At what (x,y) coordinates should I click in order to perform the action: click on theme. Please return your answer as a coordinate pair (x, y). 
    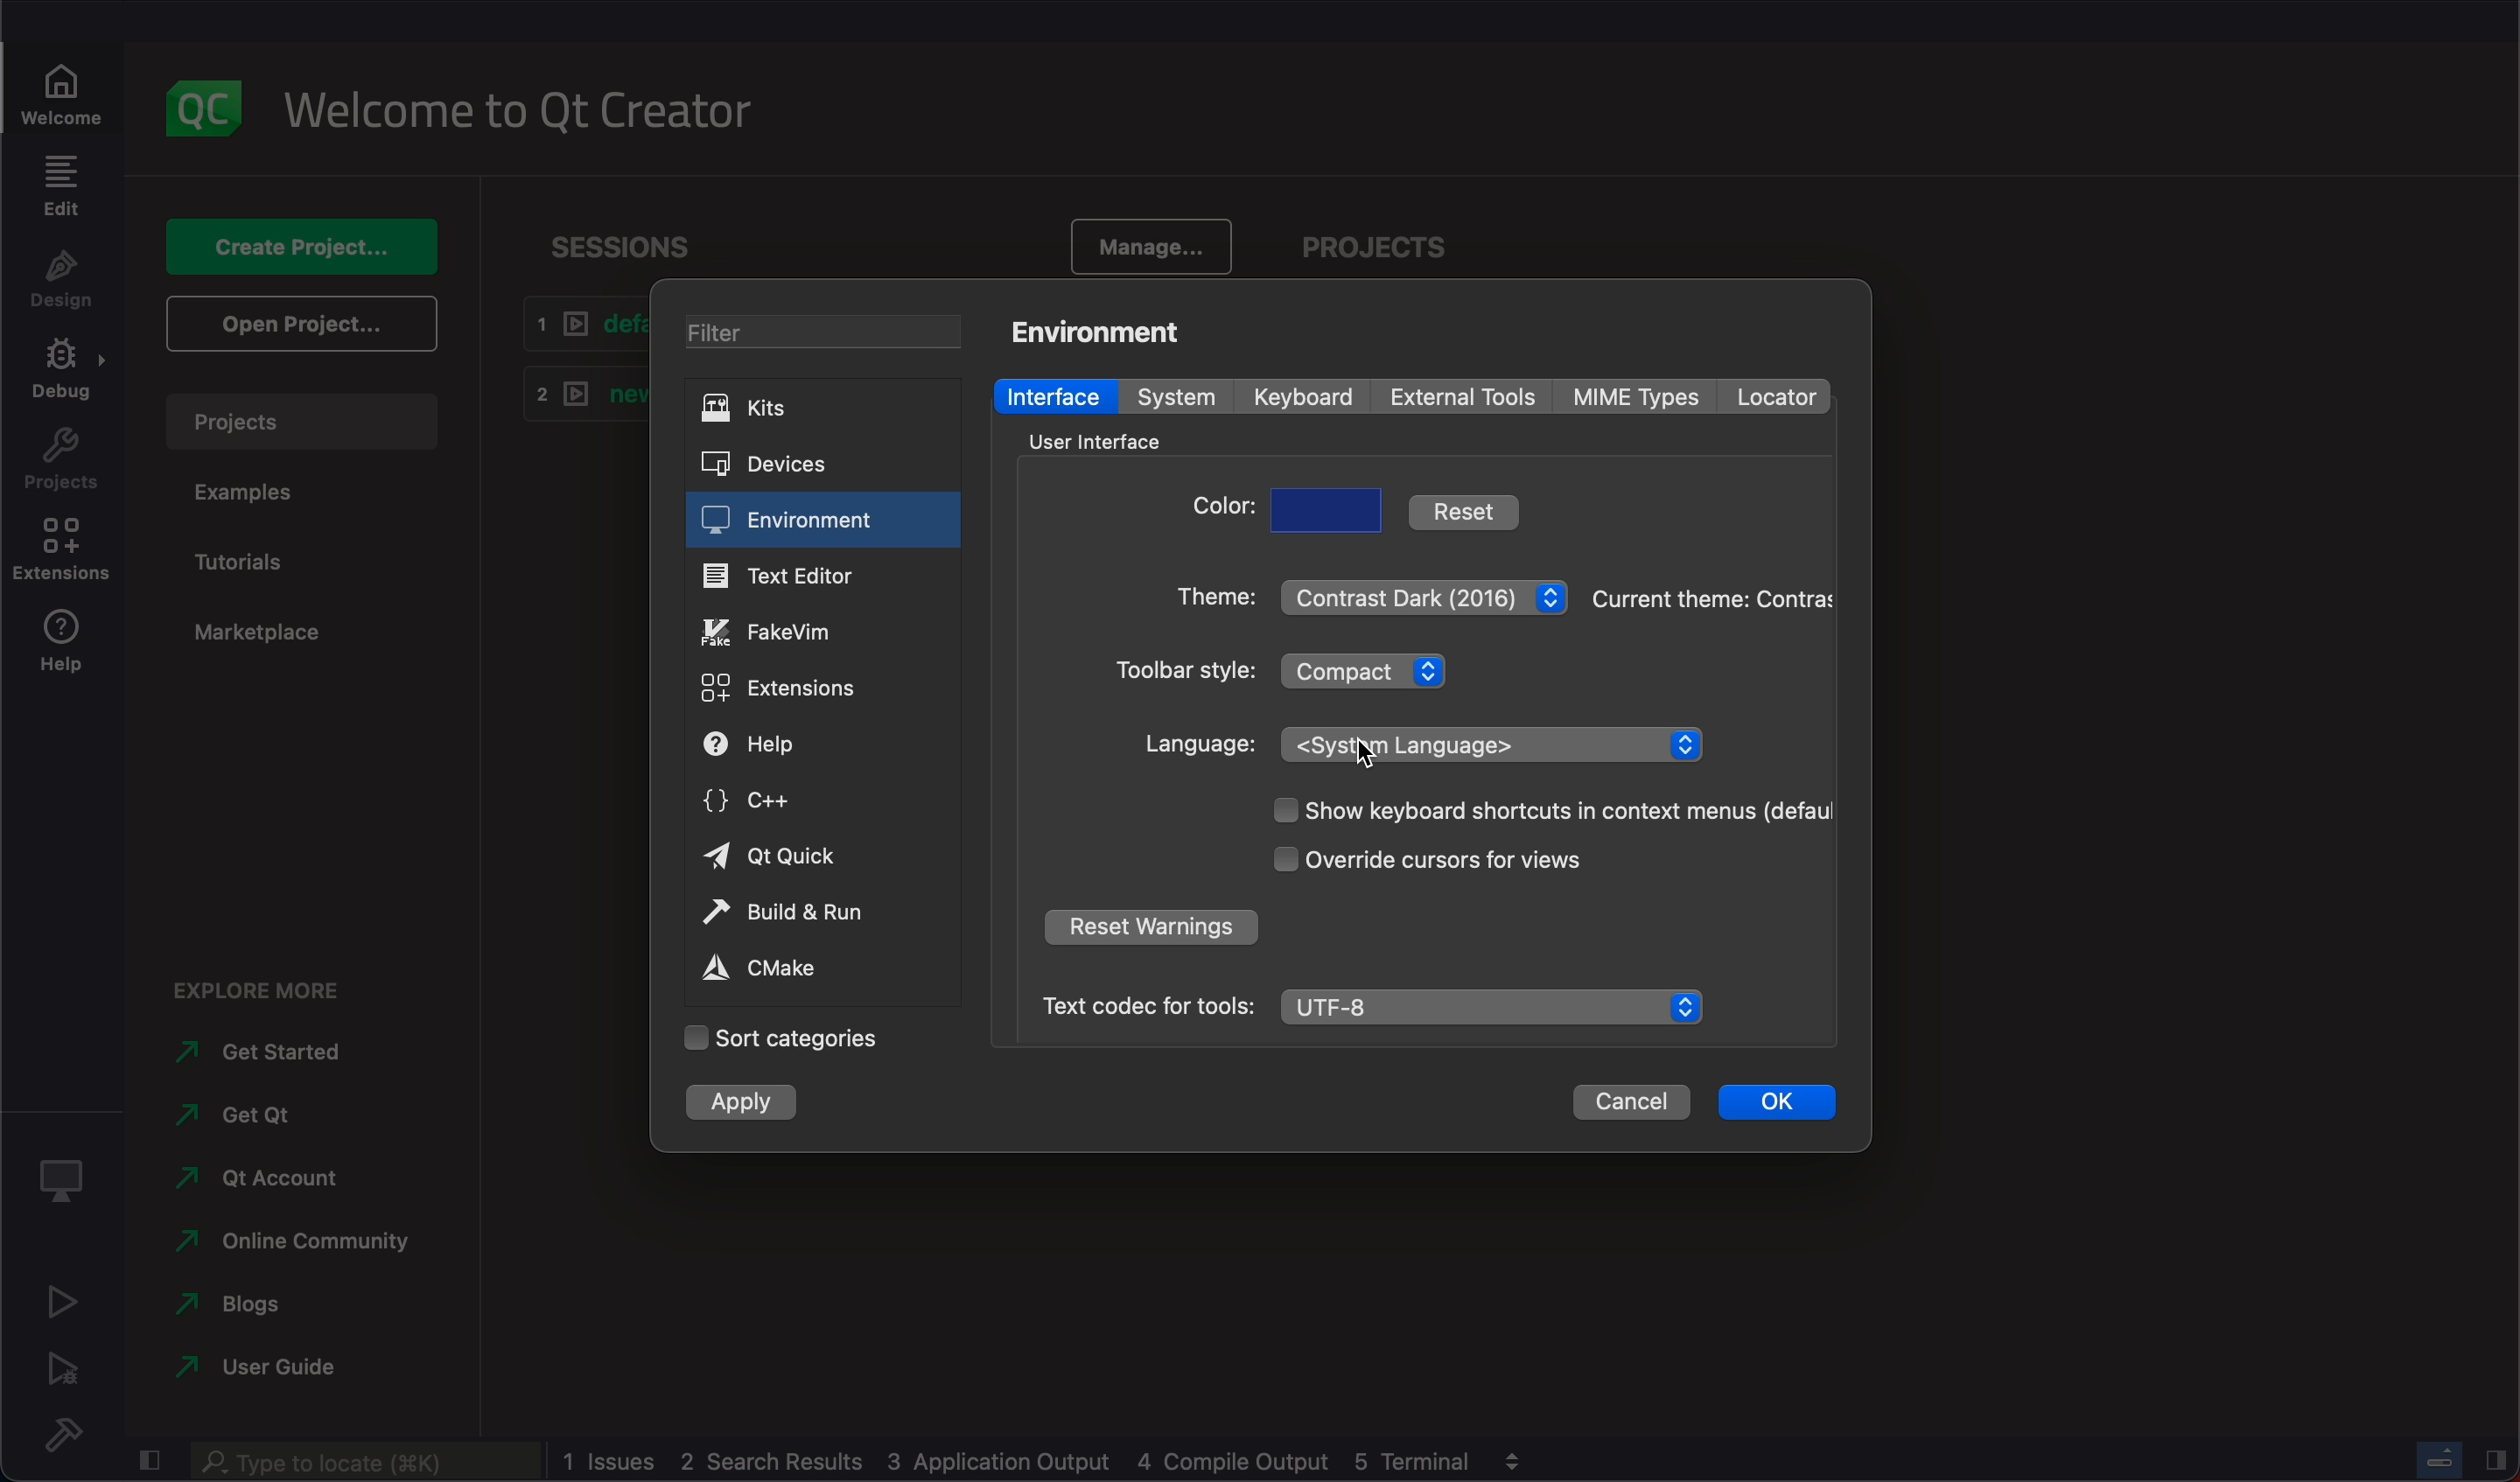
    Looking at the image, I should click on (1207, 595).